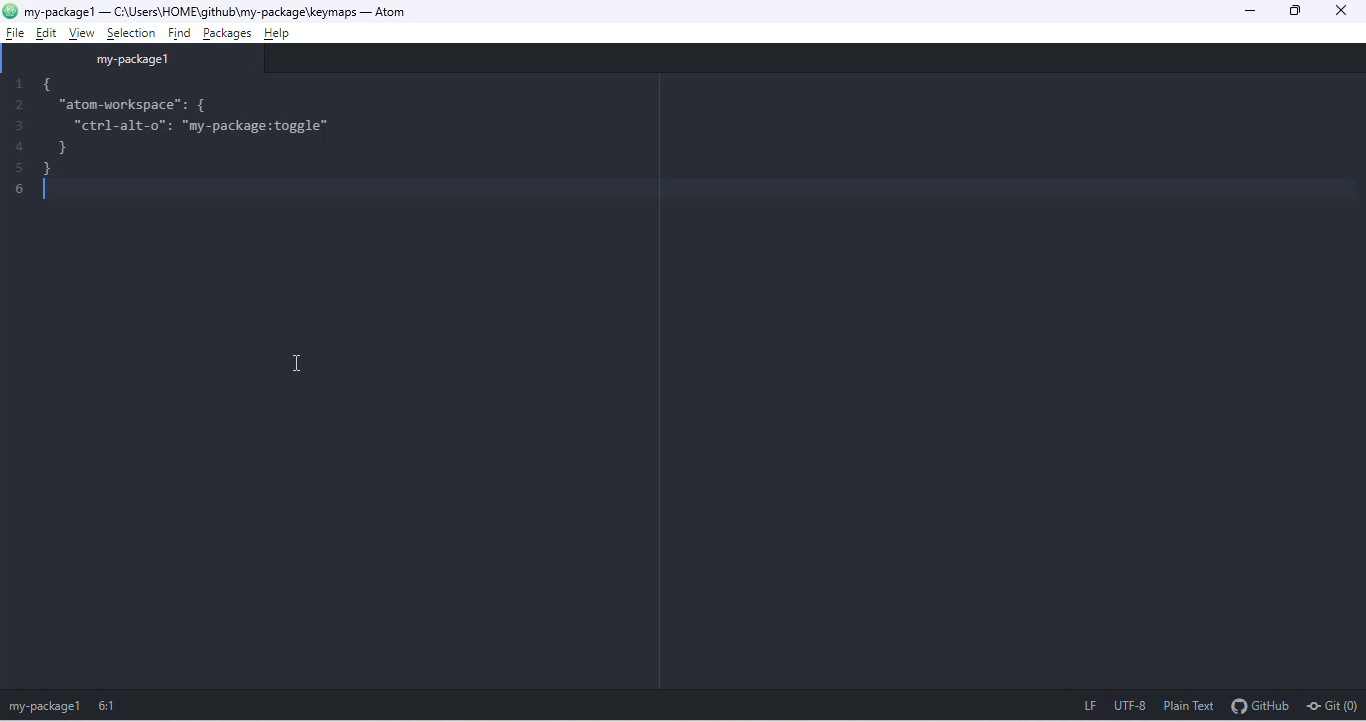  I want to click on my-package1, so click(59, 10).